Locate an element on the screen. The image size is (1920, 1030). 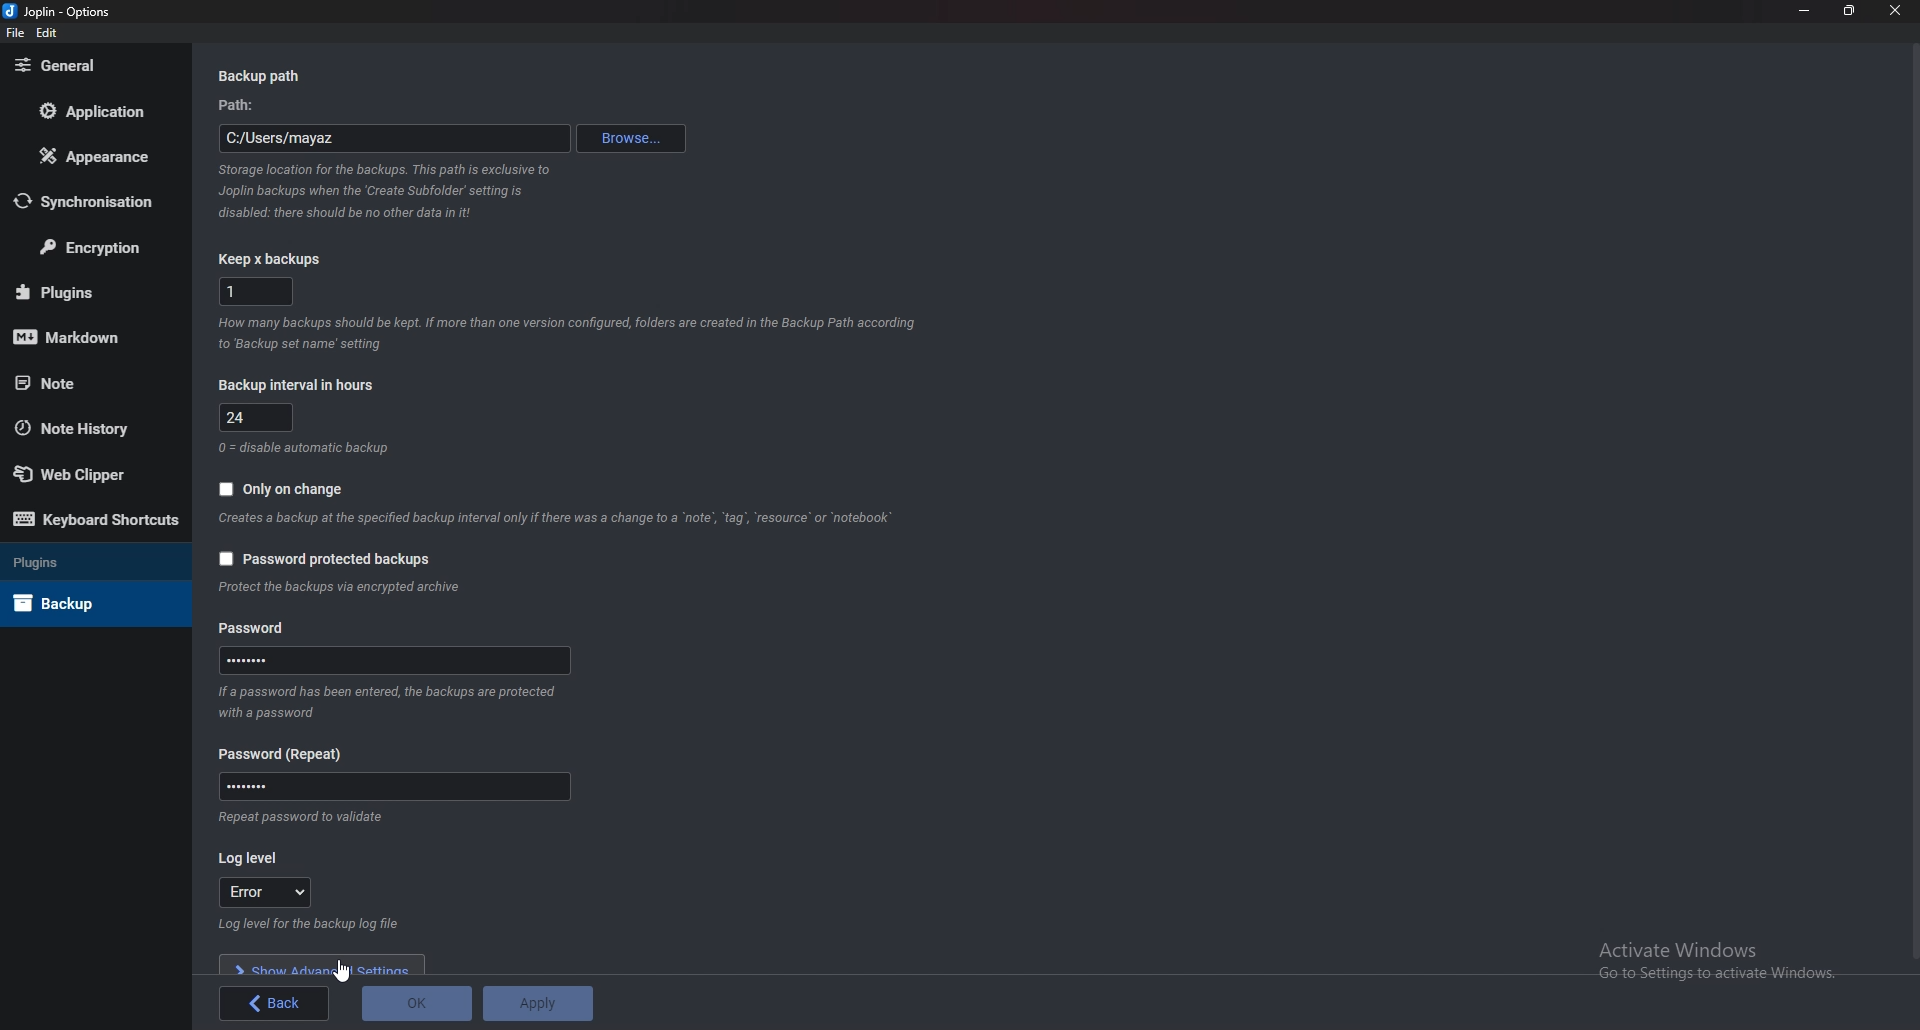
Plugins is located at coordinates (80, 560).